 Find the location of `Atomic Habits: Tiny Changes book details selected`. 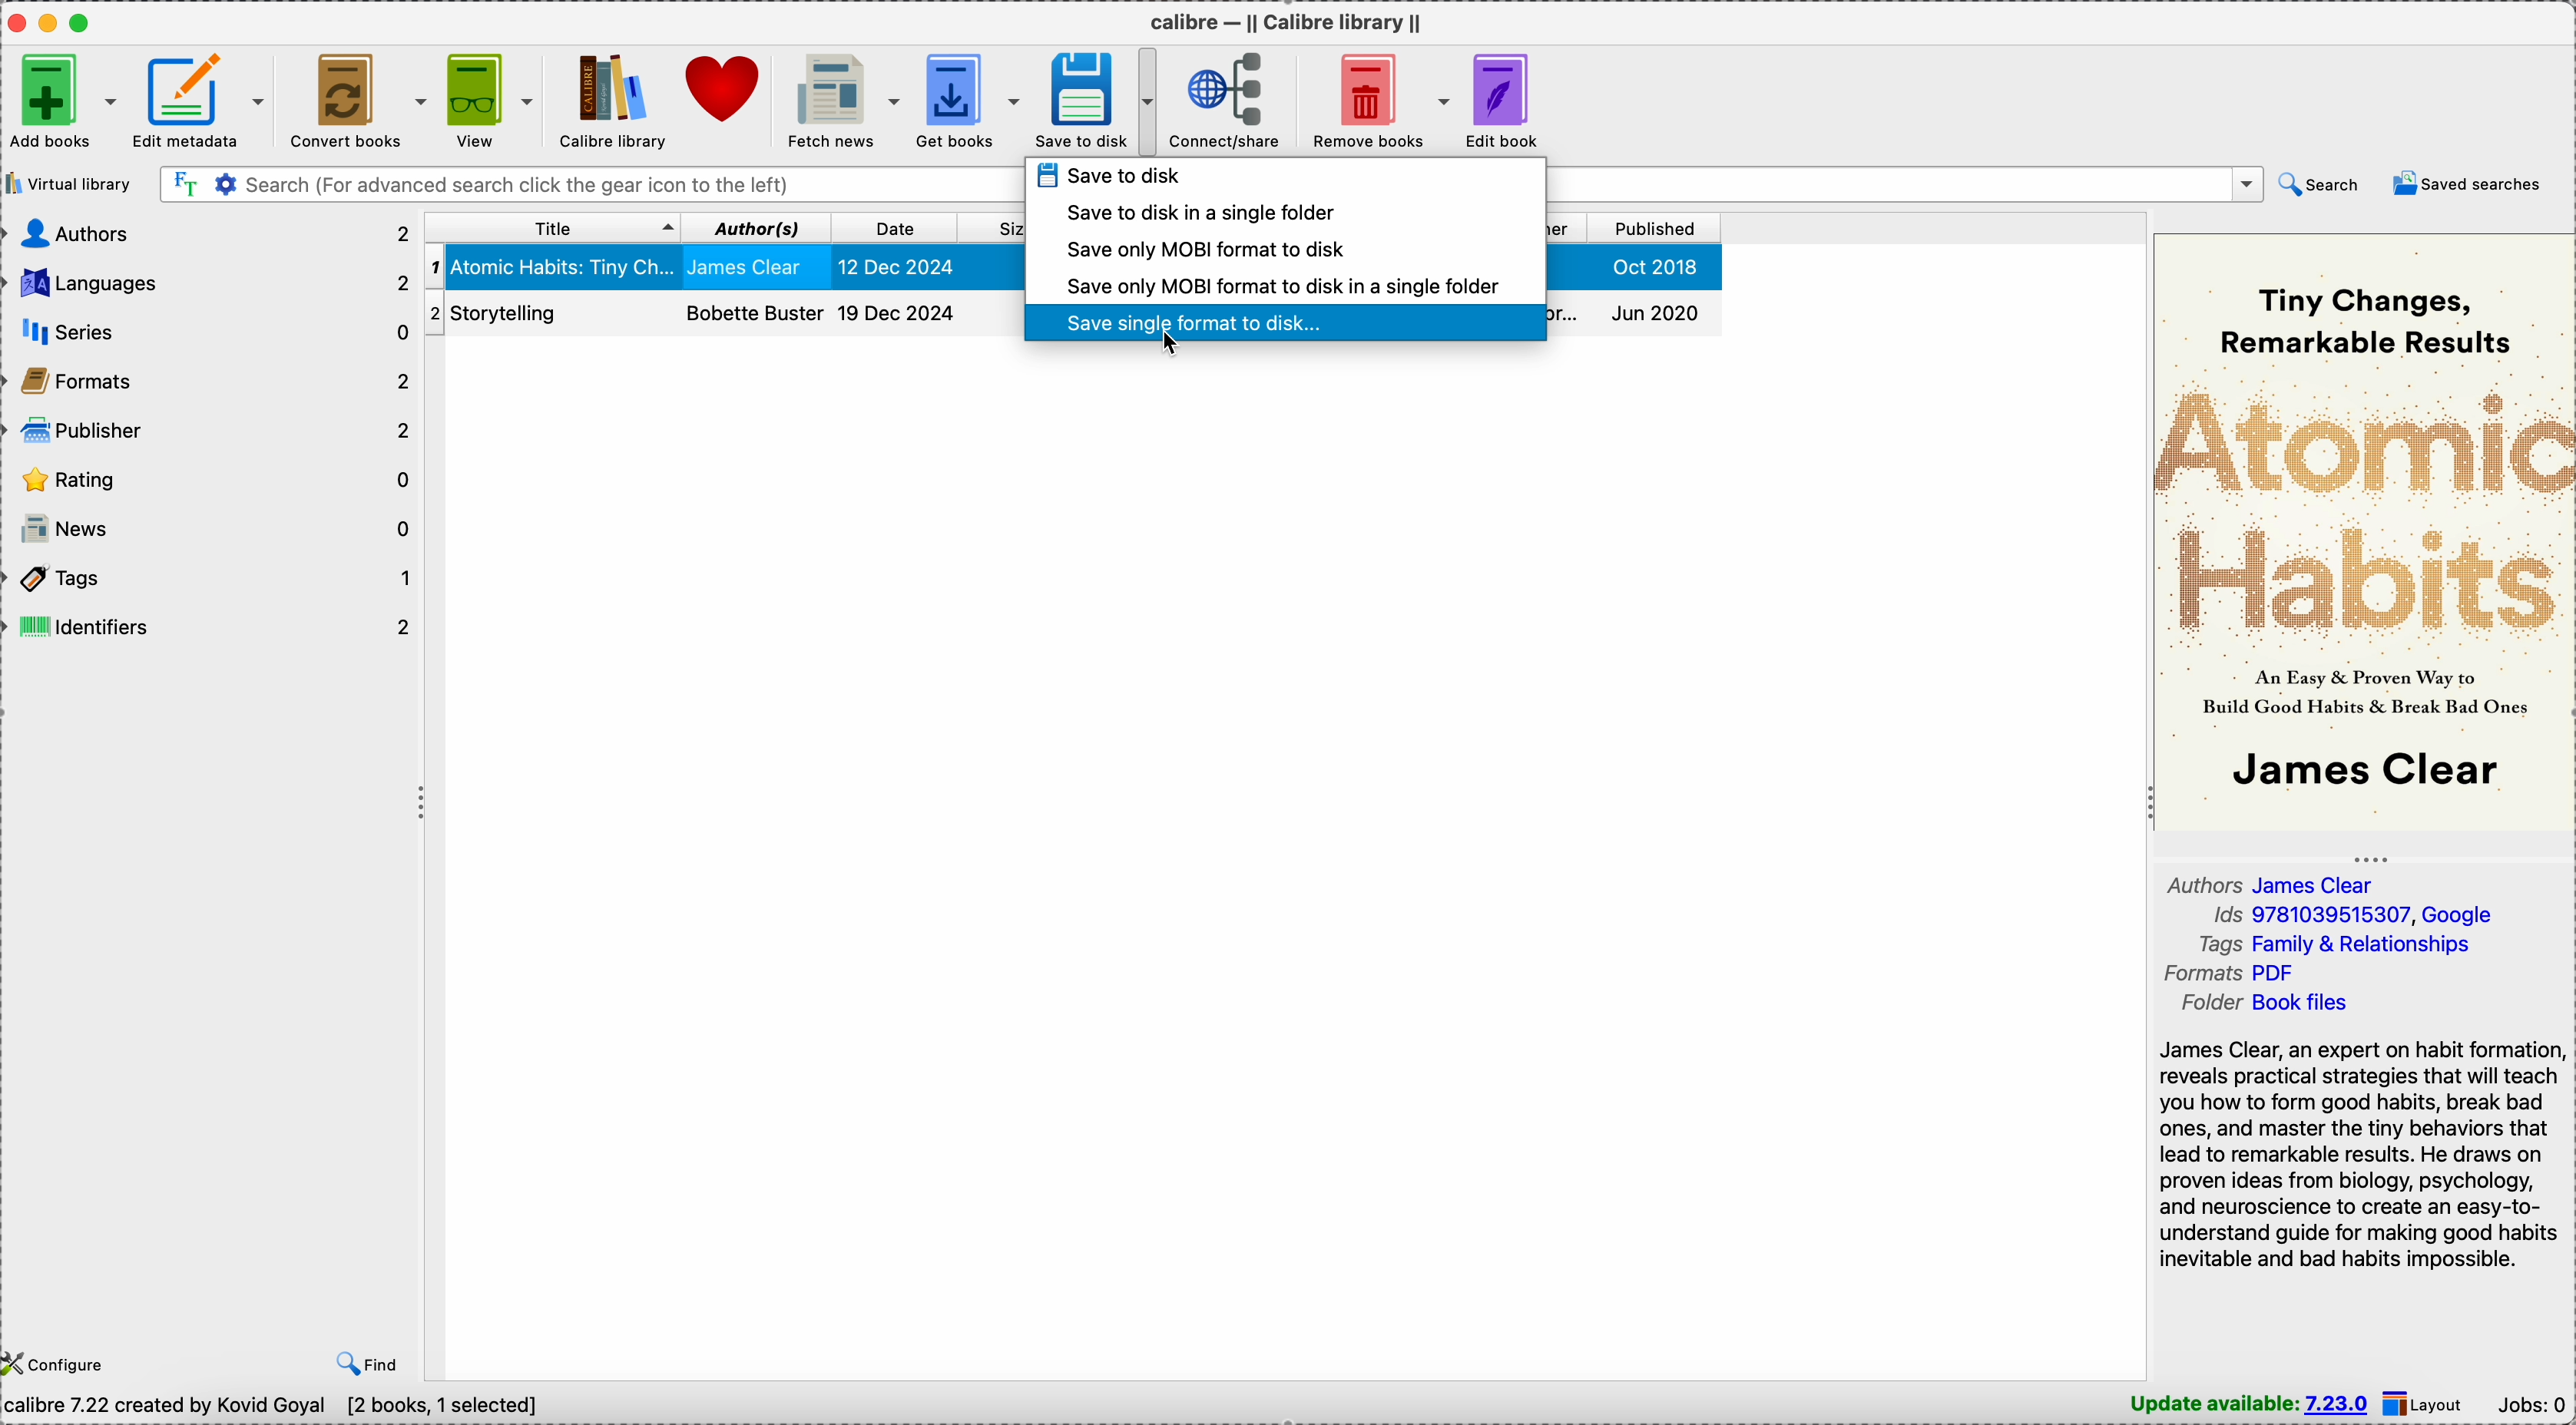

Atomic Habits: Tiny Changes book details selected is located at coordinates (718, 269).